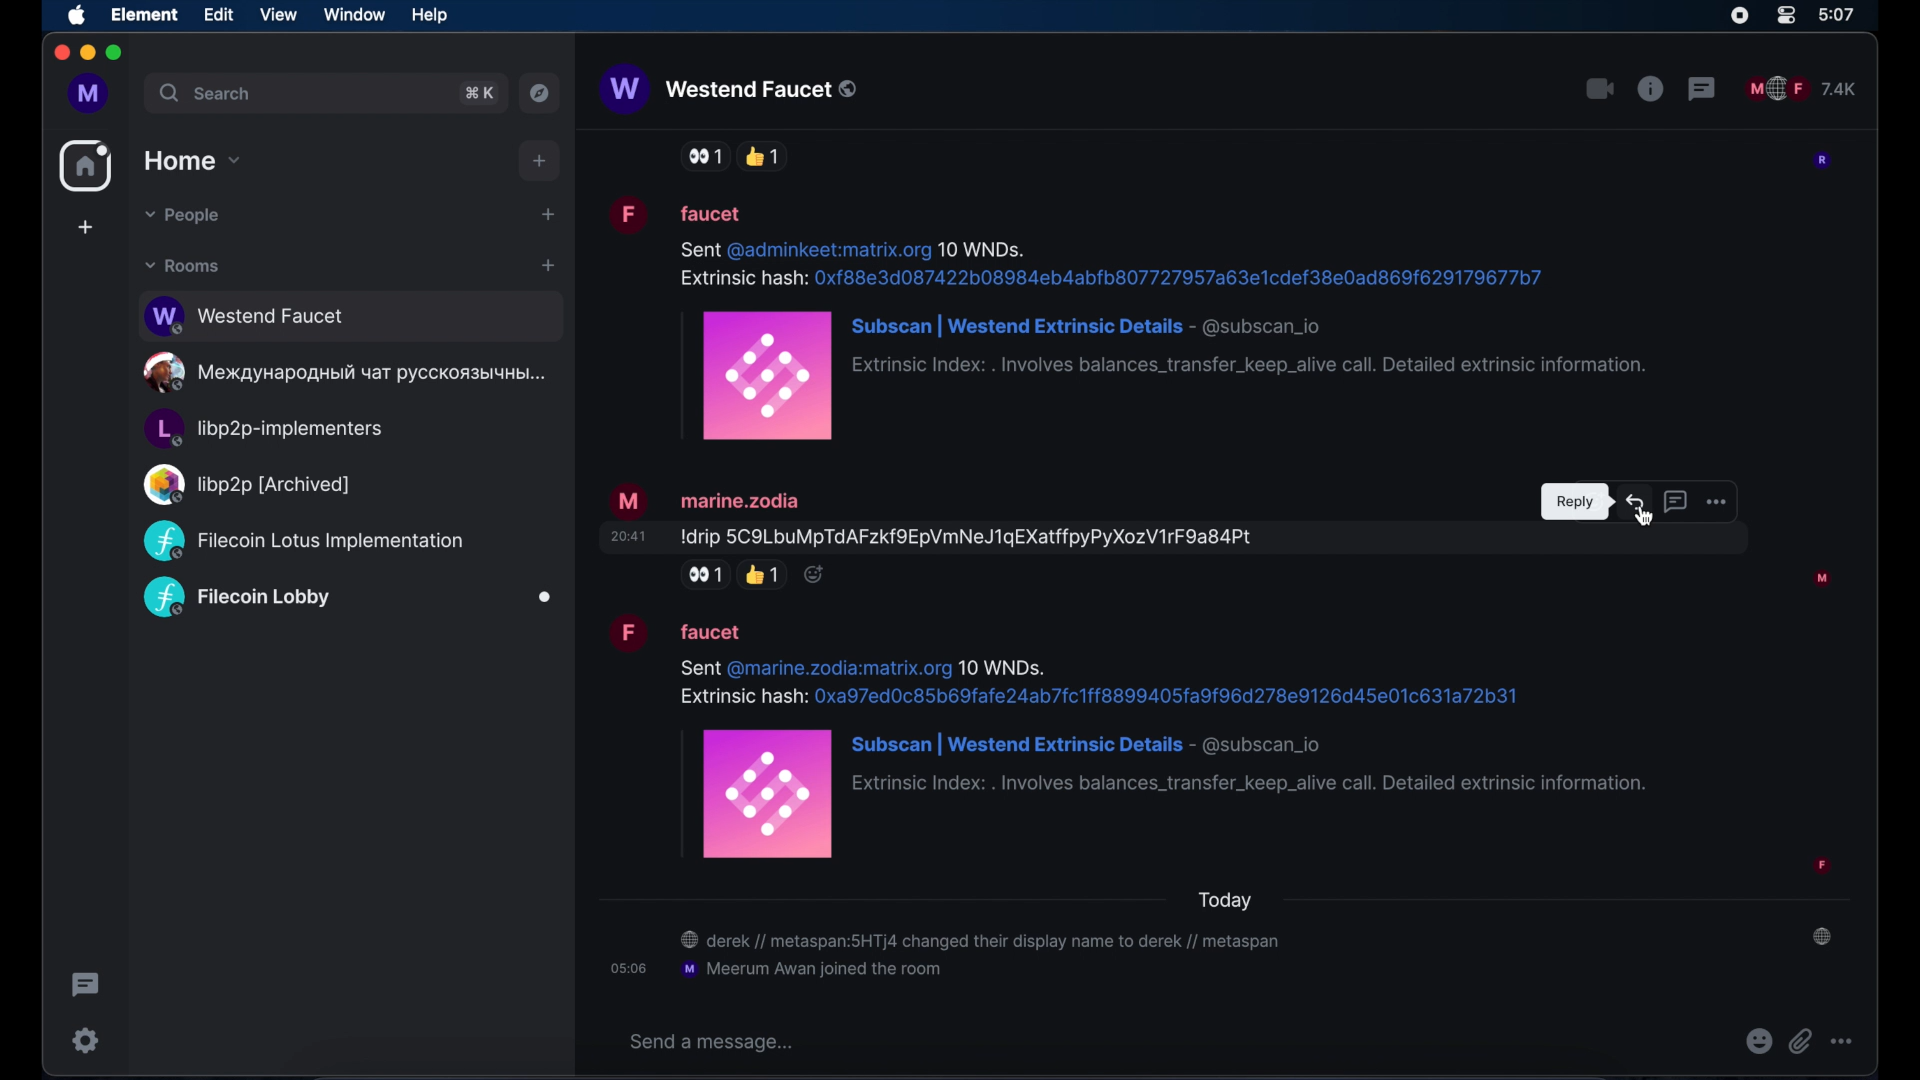 The height and width of the screenshot is (1080, 1920). Describe the element at coordinates (85, 166) in the screenshot. I see `home` at that location.